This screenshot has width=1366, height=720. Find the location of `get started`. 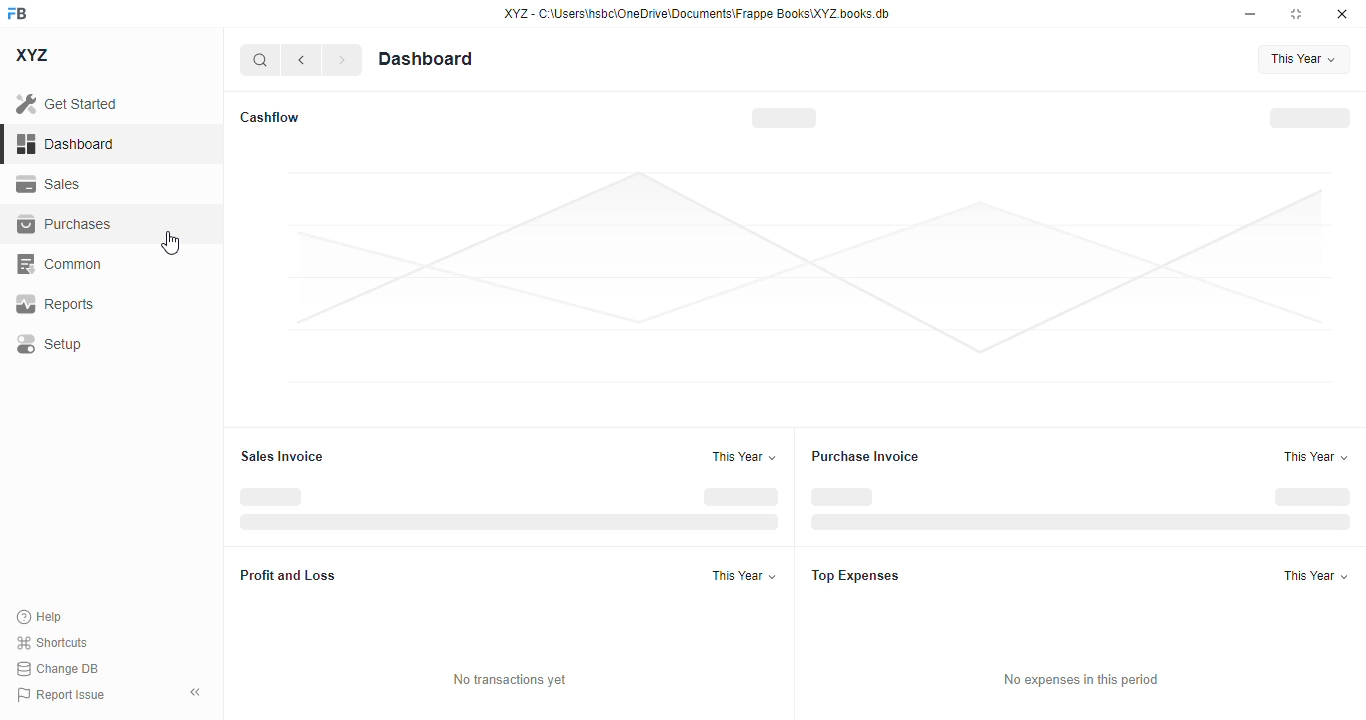

get started is located at coordinates (68, 103).